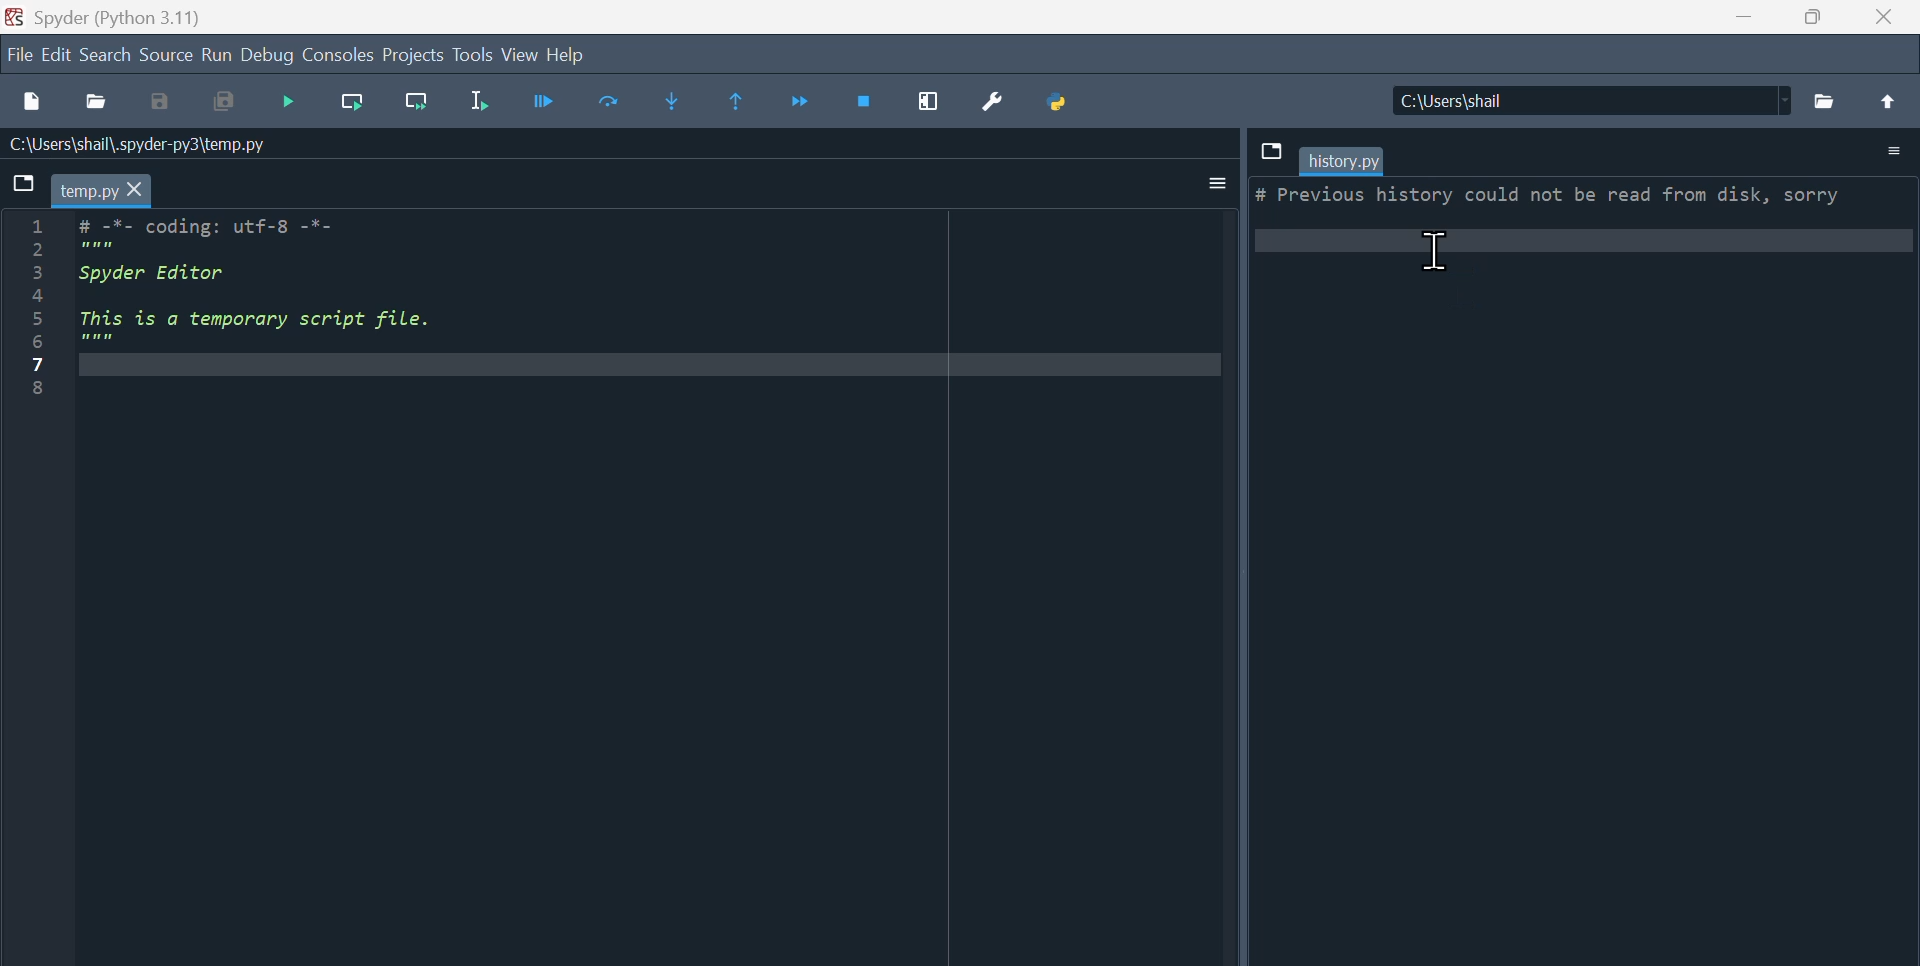  Describe the element at coordinates (930, 102) in the screenshot. I see `Maximise current window` at that location.